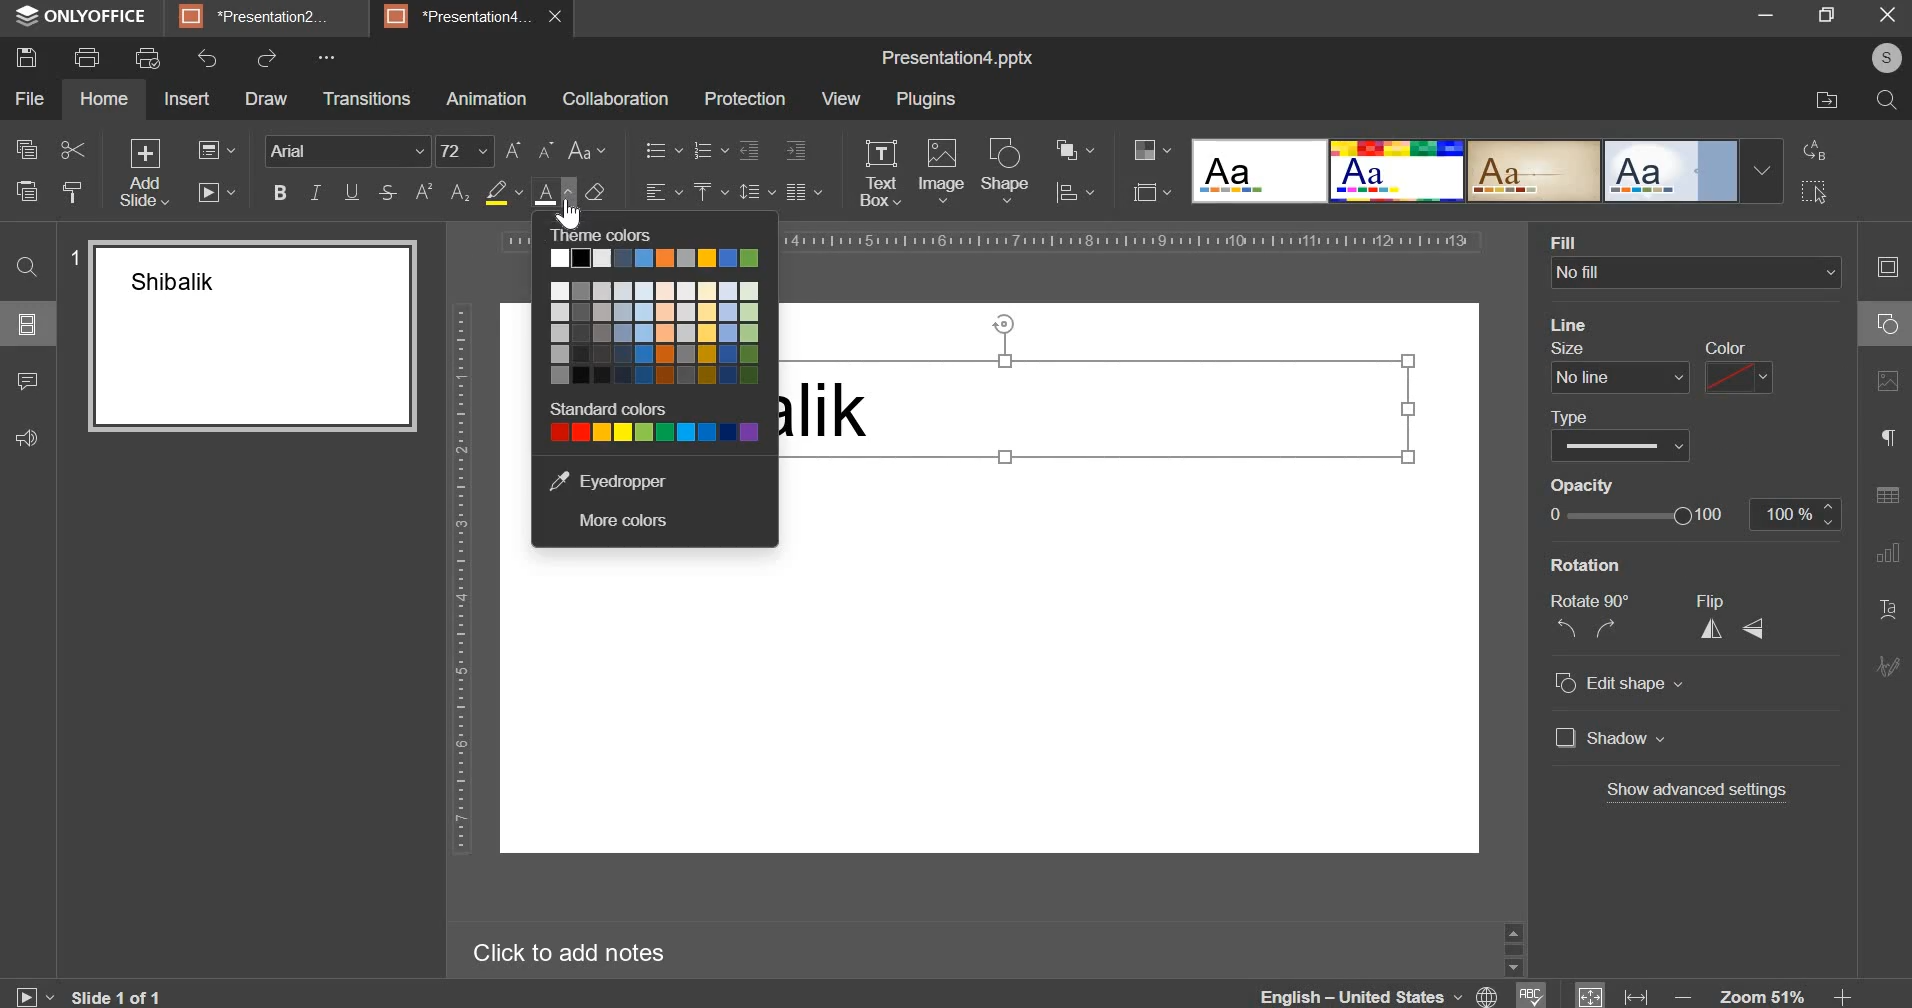 Image resolution: width=1912 pixels, height=1008 pixels. I want to click on bullets, so click(662, 150).